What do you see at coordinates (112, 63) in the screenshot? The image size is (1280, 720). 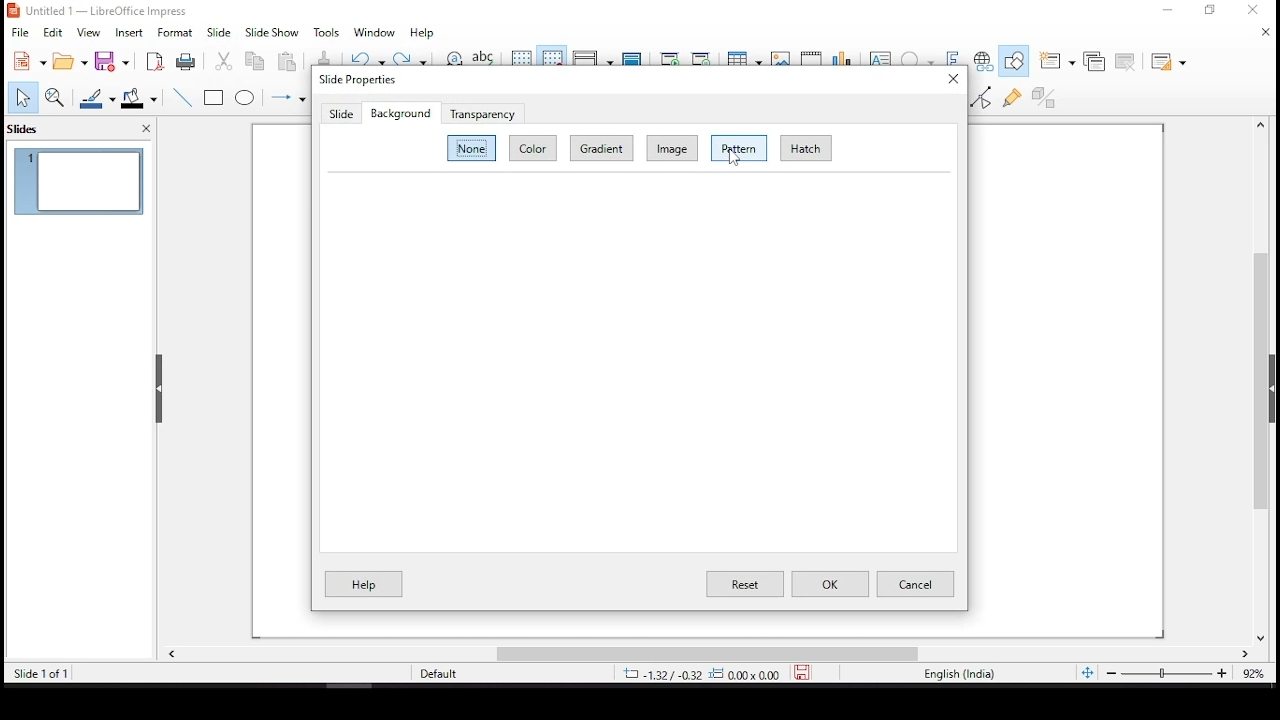 I see `save` at bounding box center [112, 63].